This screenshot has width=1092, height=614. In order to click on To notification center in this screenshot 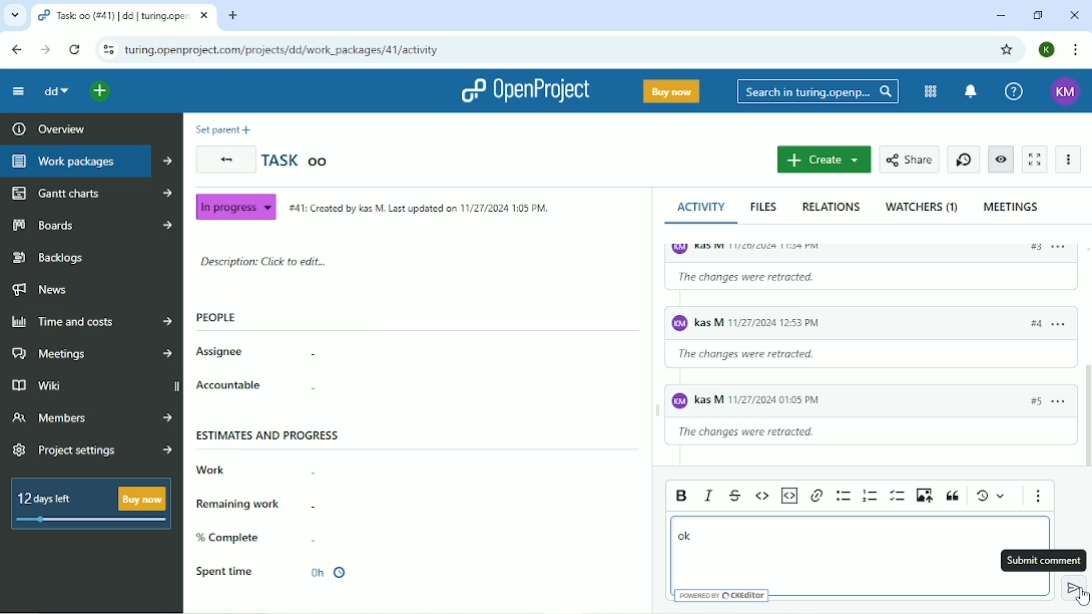, I will do `click(970, 92)`.